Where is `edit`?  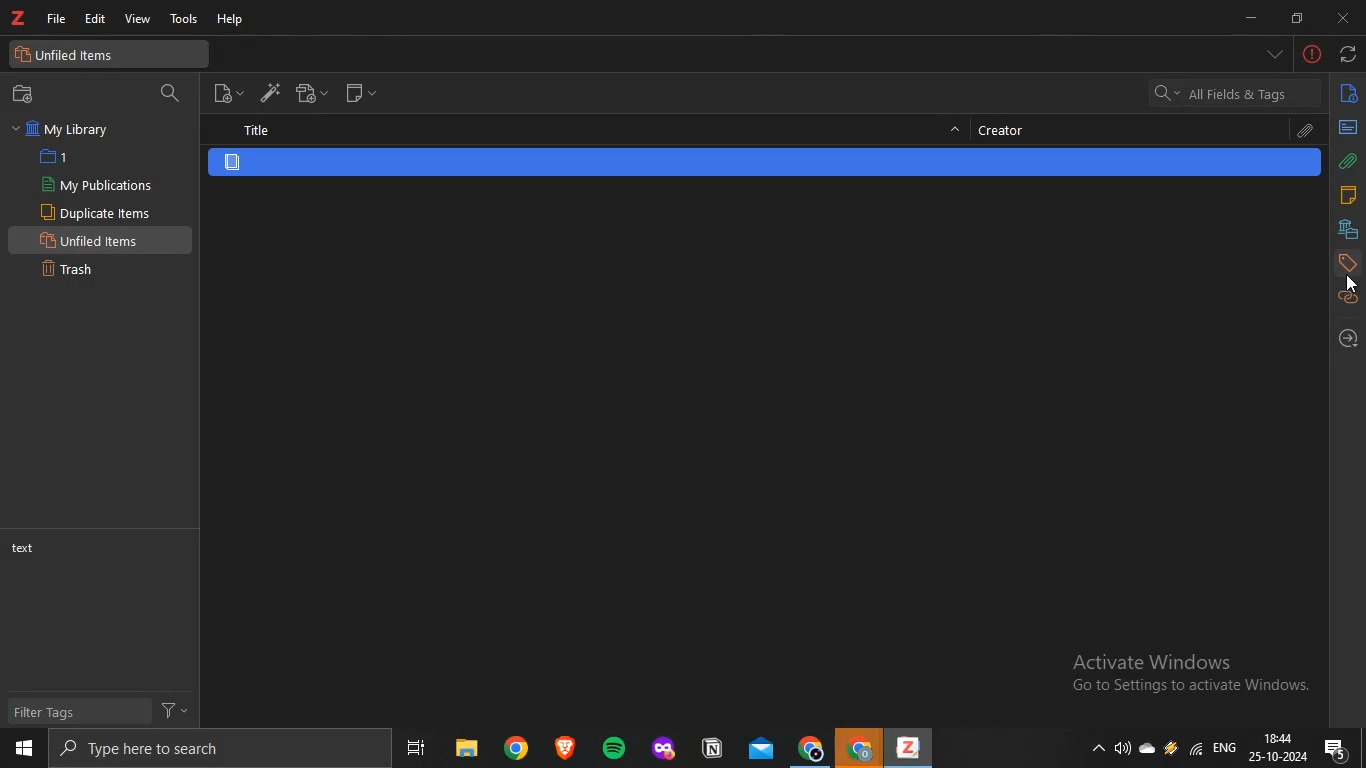 edit is located at coordinates (95, 19).